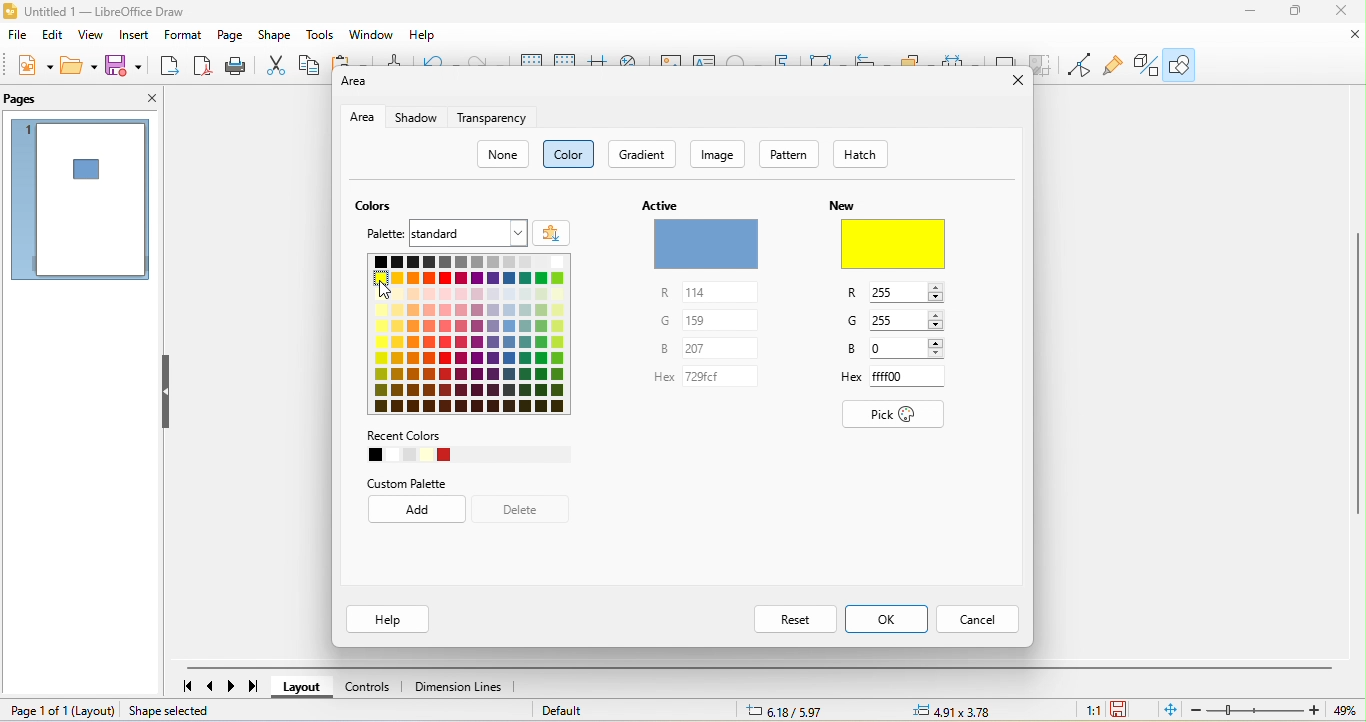  I want to click on zoom, so click(1274, 711).